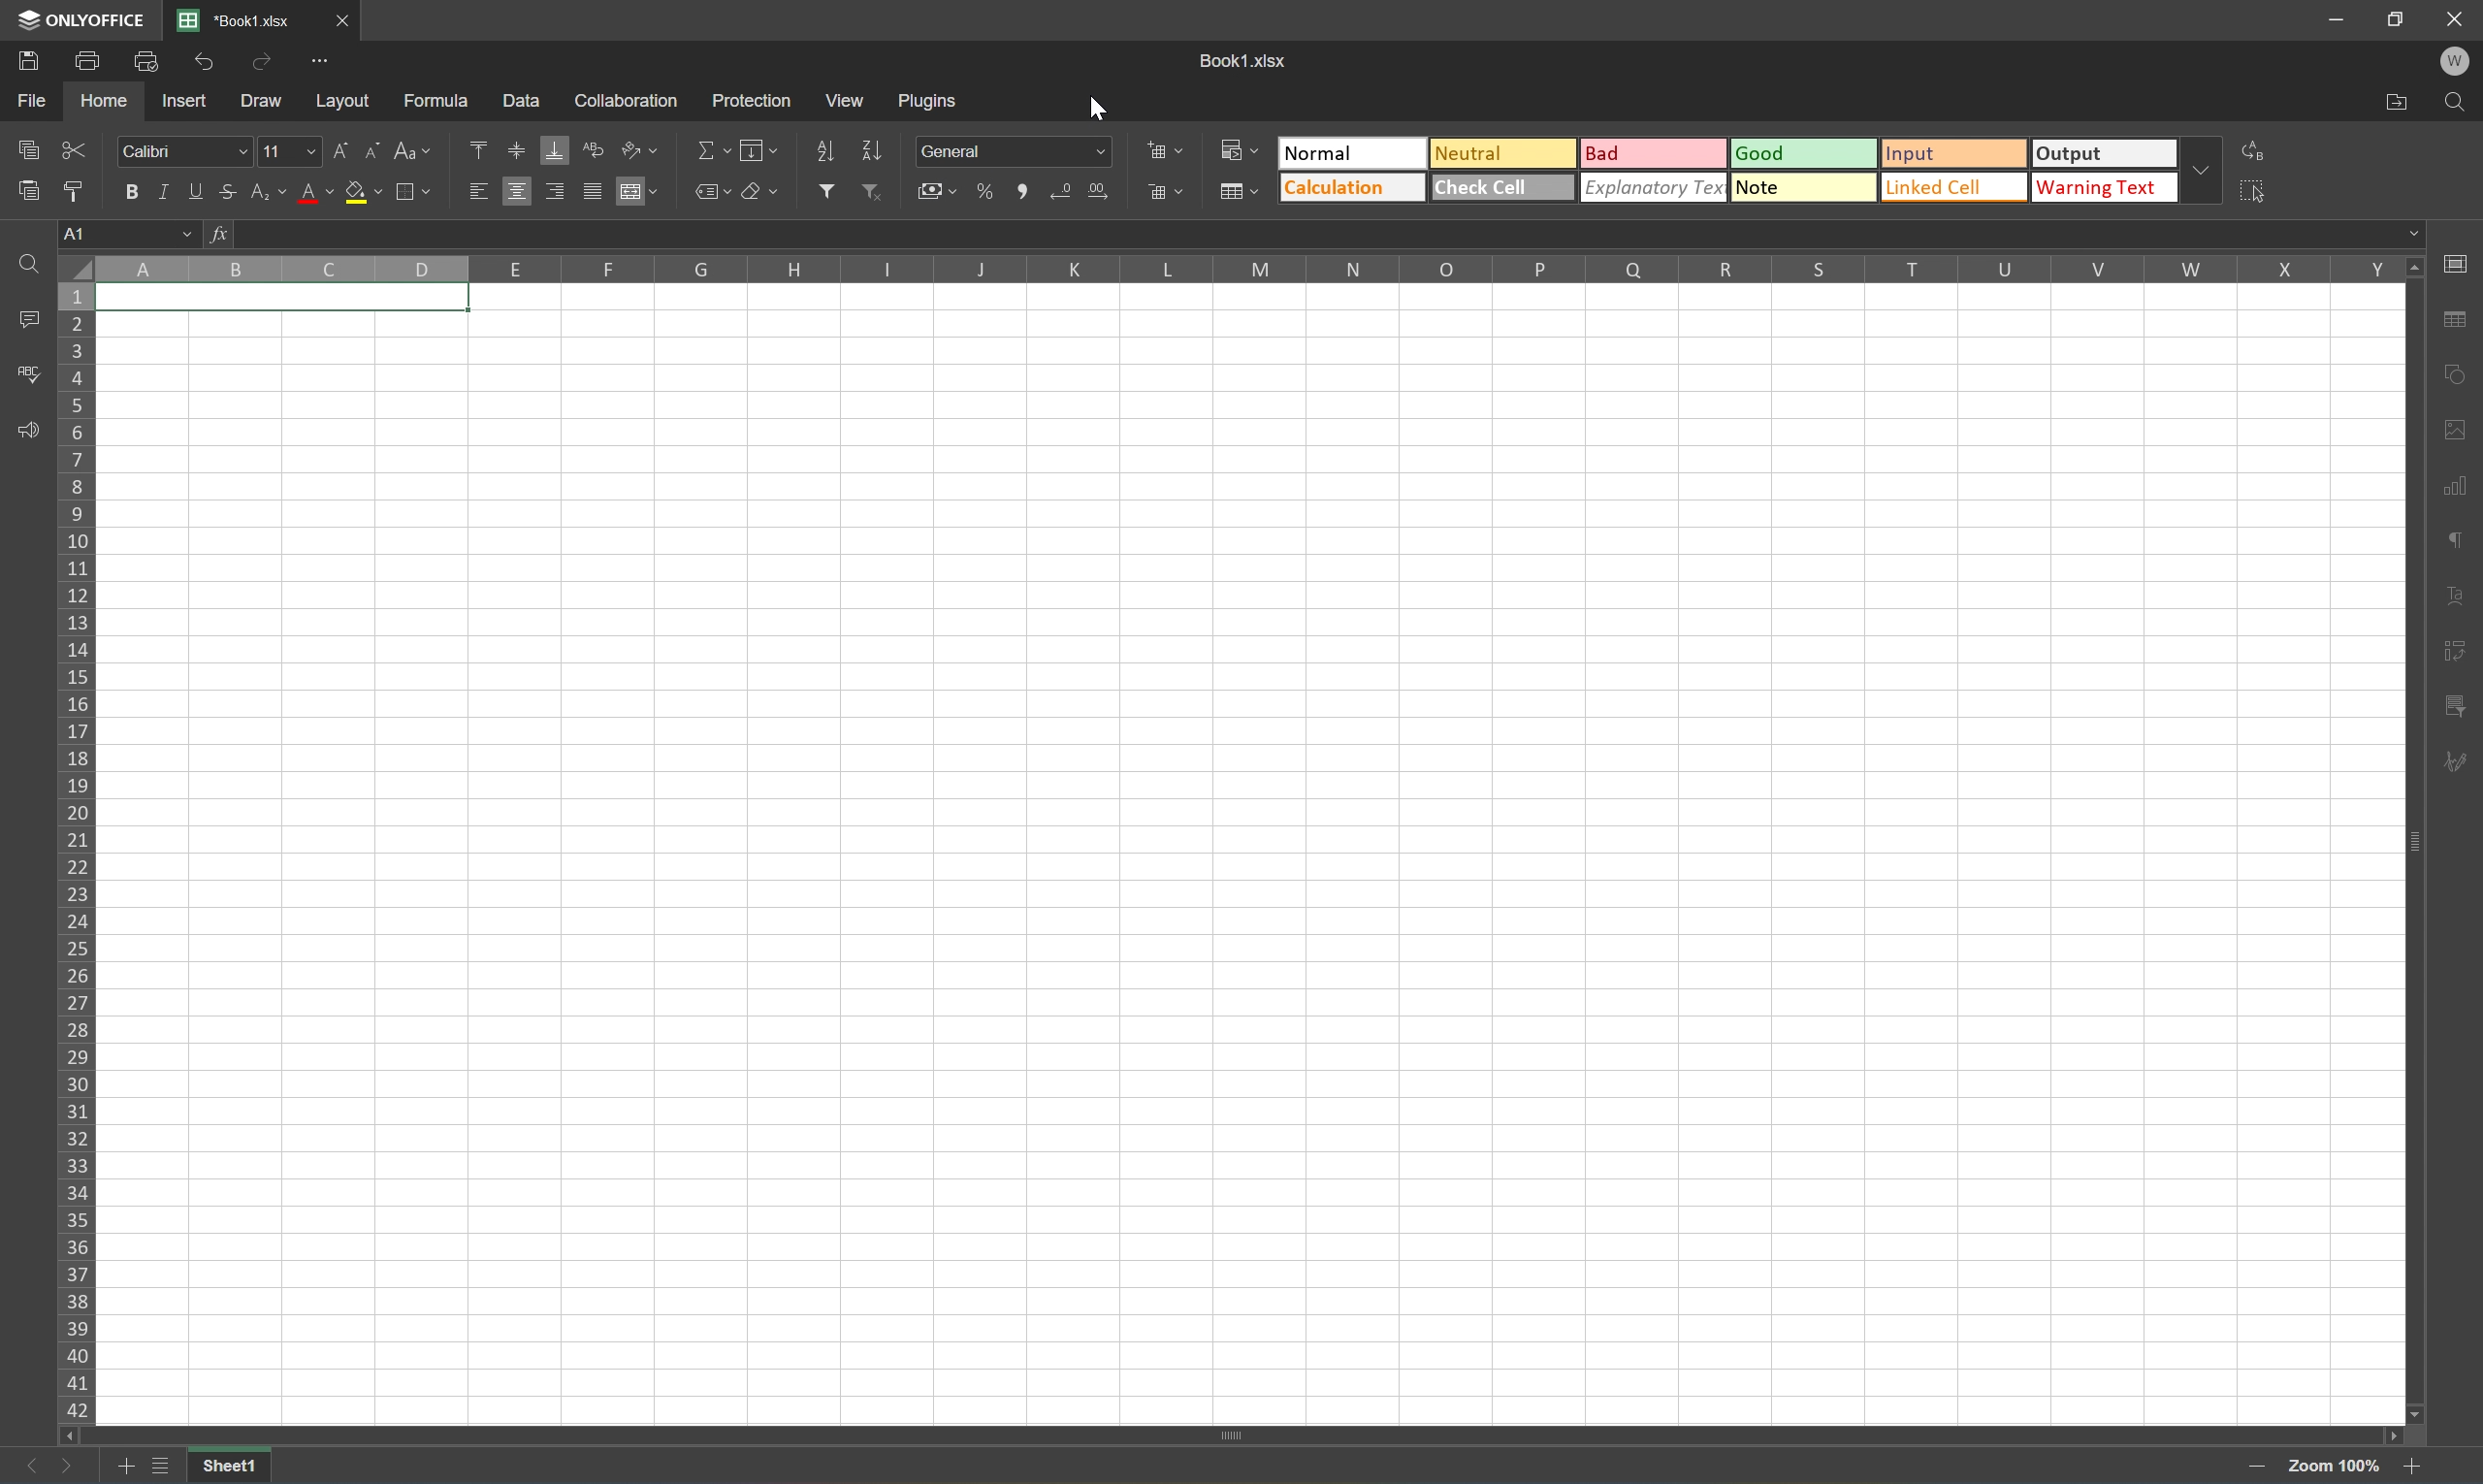  Describe the element at coordinates (1498, 150) in the screenshot. I see `Neutral` at that location.